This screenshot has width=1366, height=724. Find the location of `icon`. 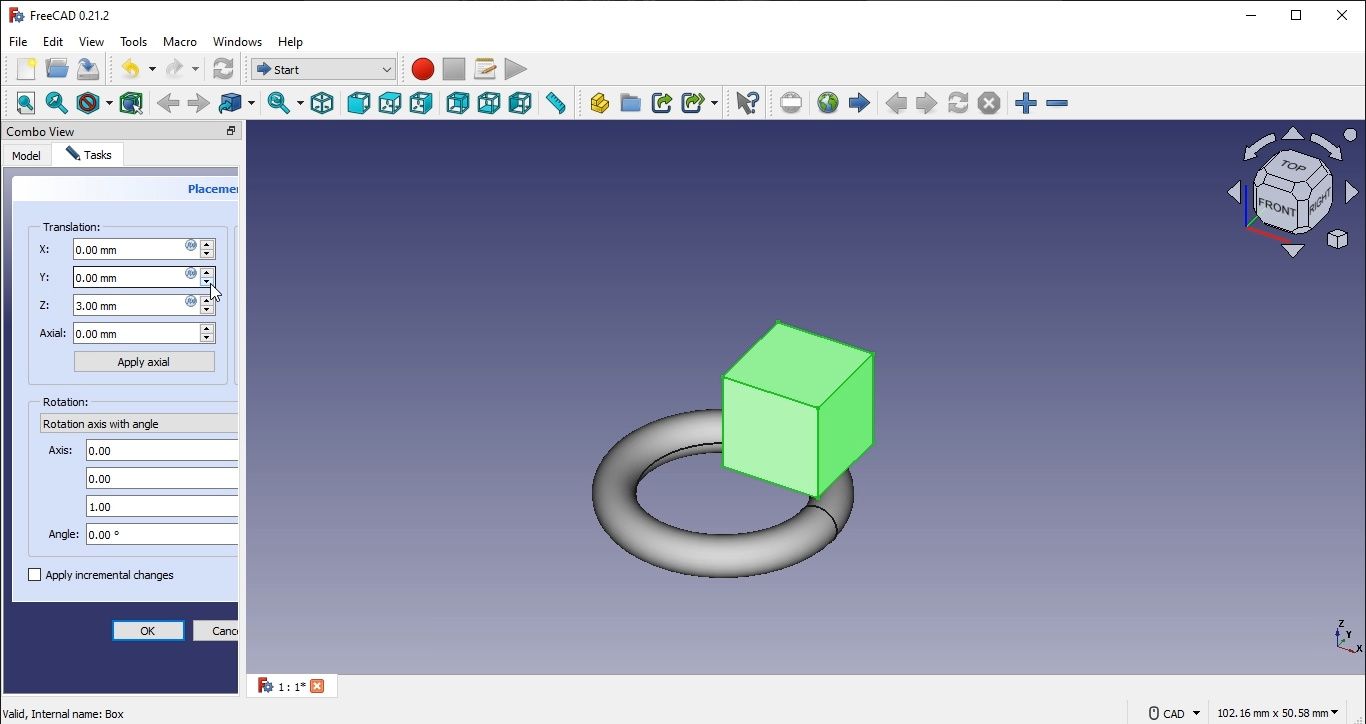

icon is located at coordinates (1290, 190).